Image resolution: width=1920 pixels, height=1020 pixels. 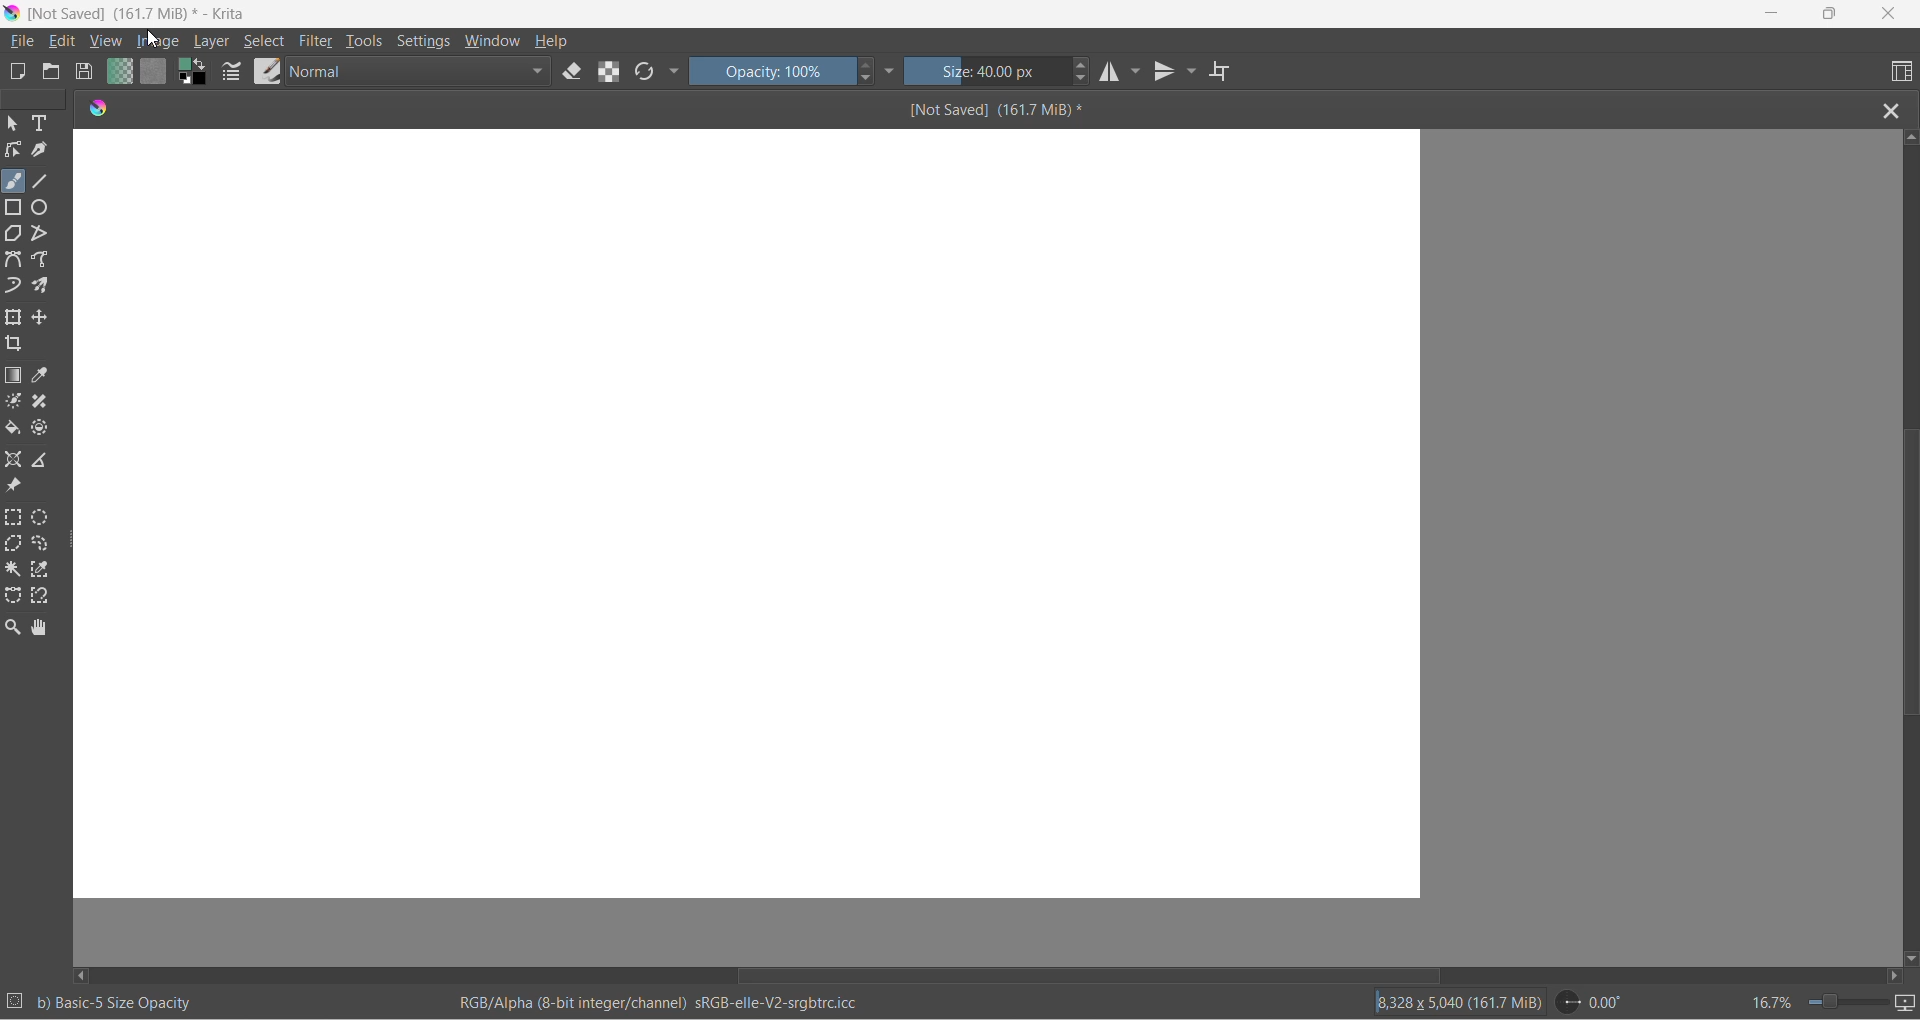 What do you see at coordinates (647, 74) in the screenshot?
I see `reload the original presets` at bounding box center [647, 74].